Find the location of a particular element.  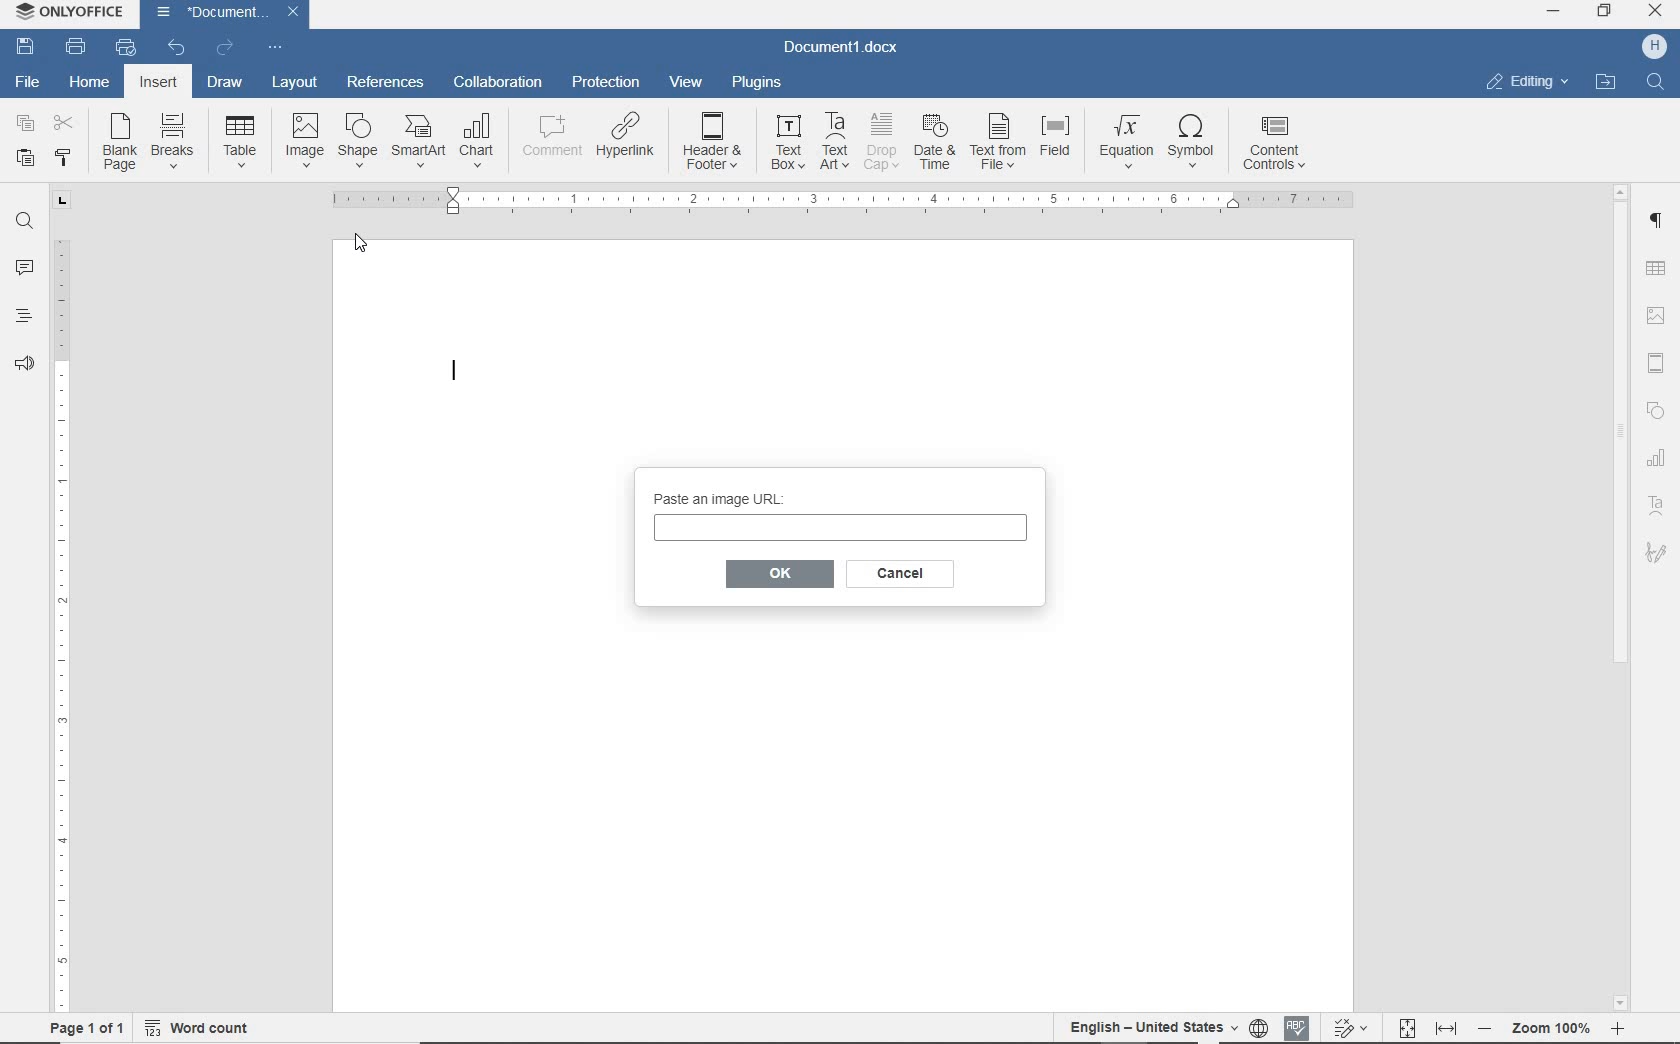

ruler is located at coordinates (66, 602).